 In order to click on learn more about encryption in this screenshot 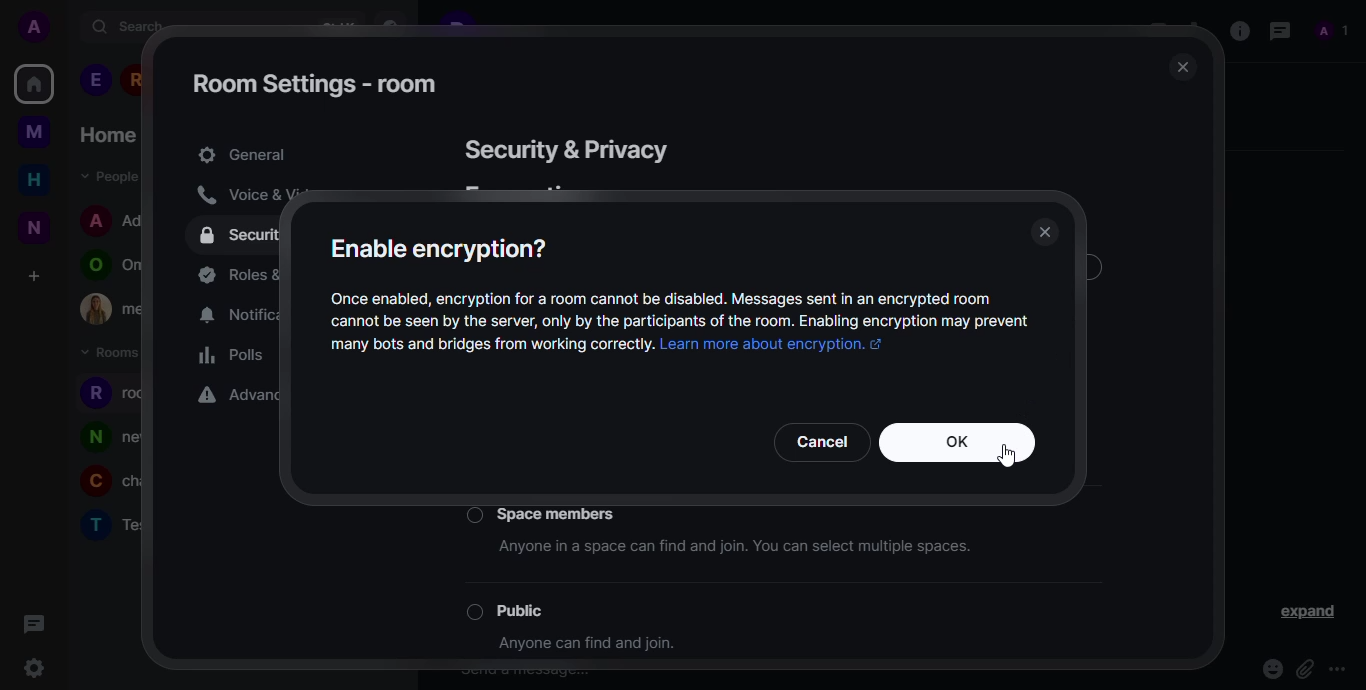, I will do `click(781, 345)`.